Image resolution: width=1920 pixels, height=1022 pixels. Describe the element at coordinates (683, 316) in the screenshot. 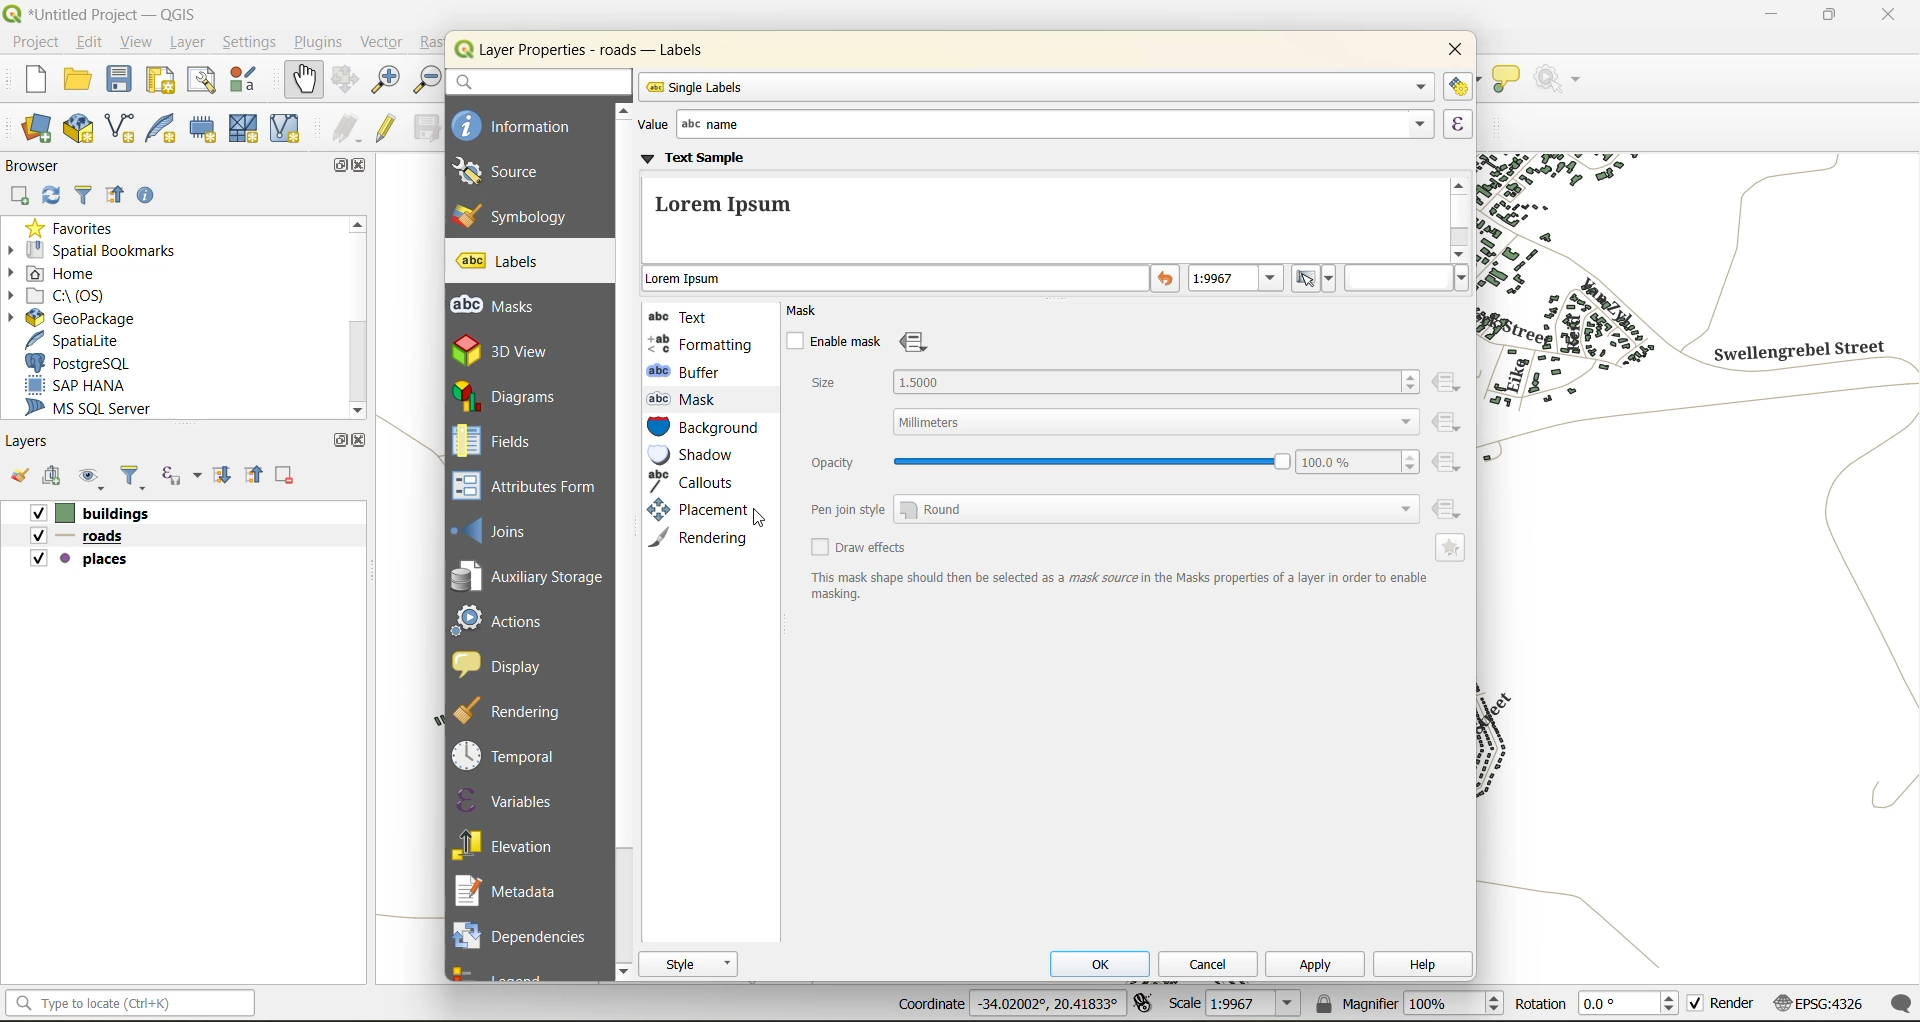

I see `text` at that location.